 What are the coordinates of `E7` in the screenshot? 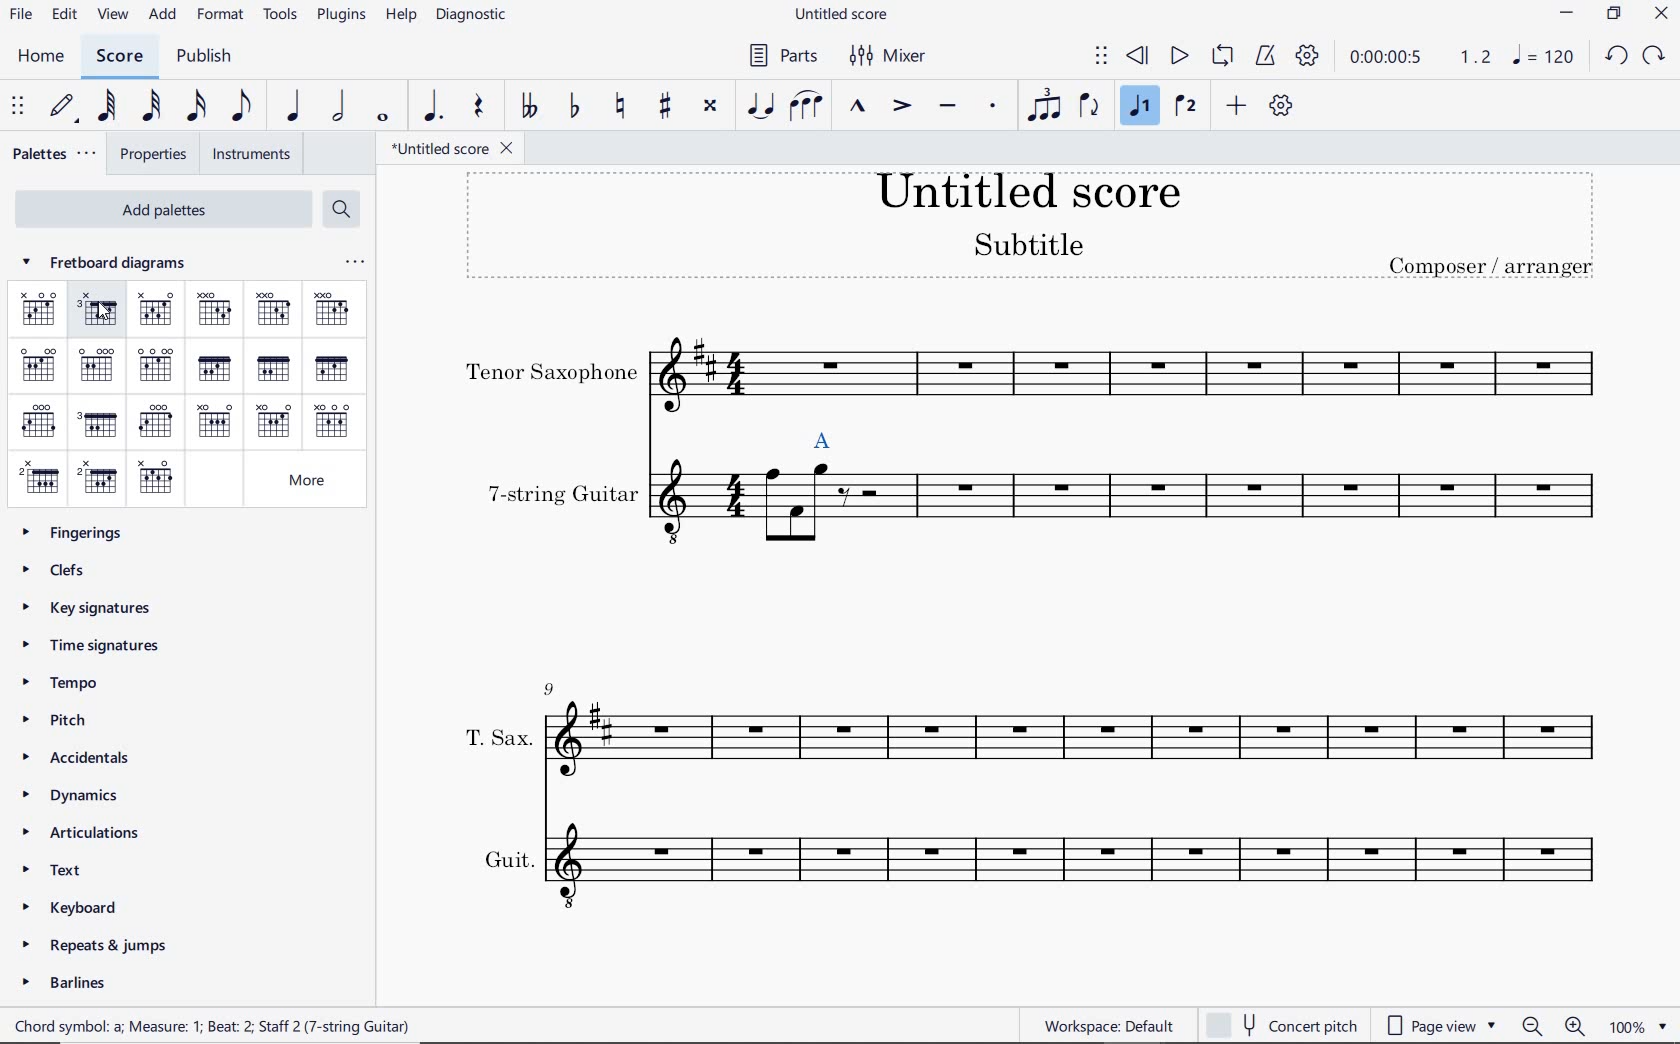 It's located at (158, 365).